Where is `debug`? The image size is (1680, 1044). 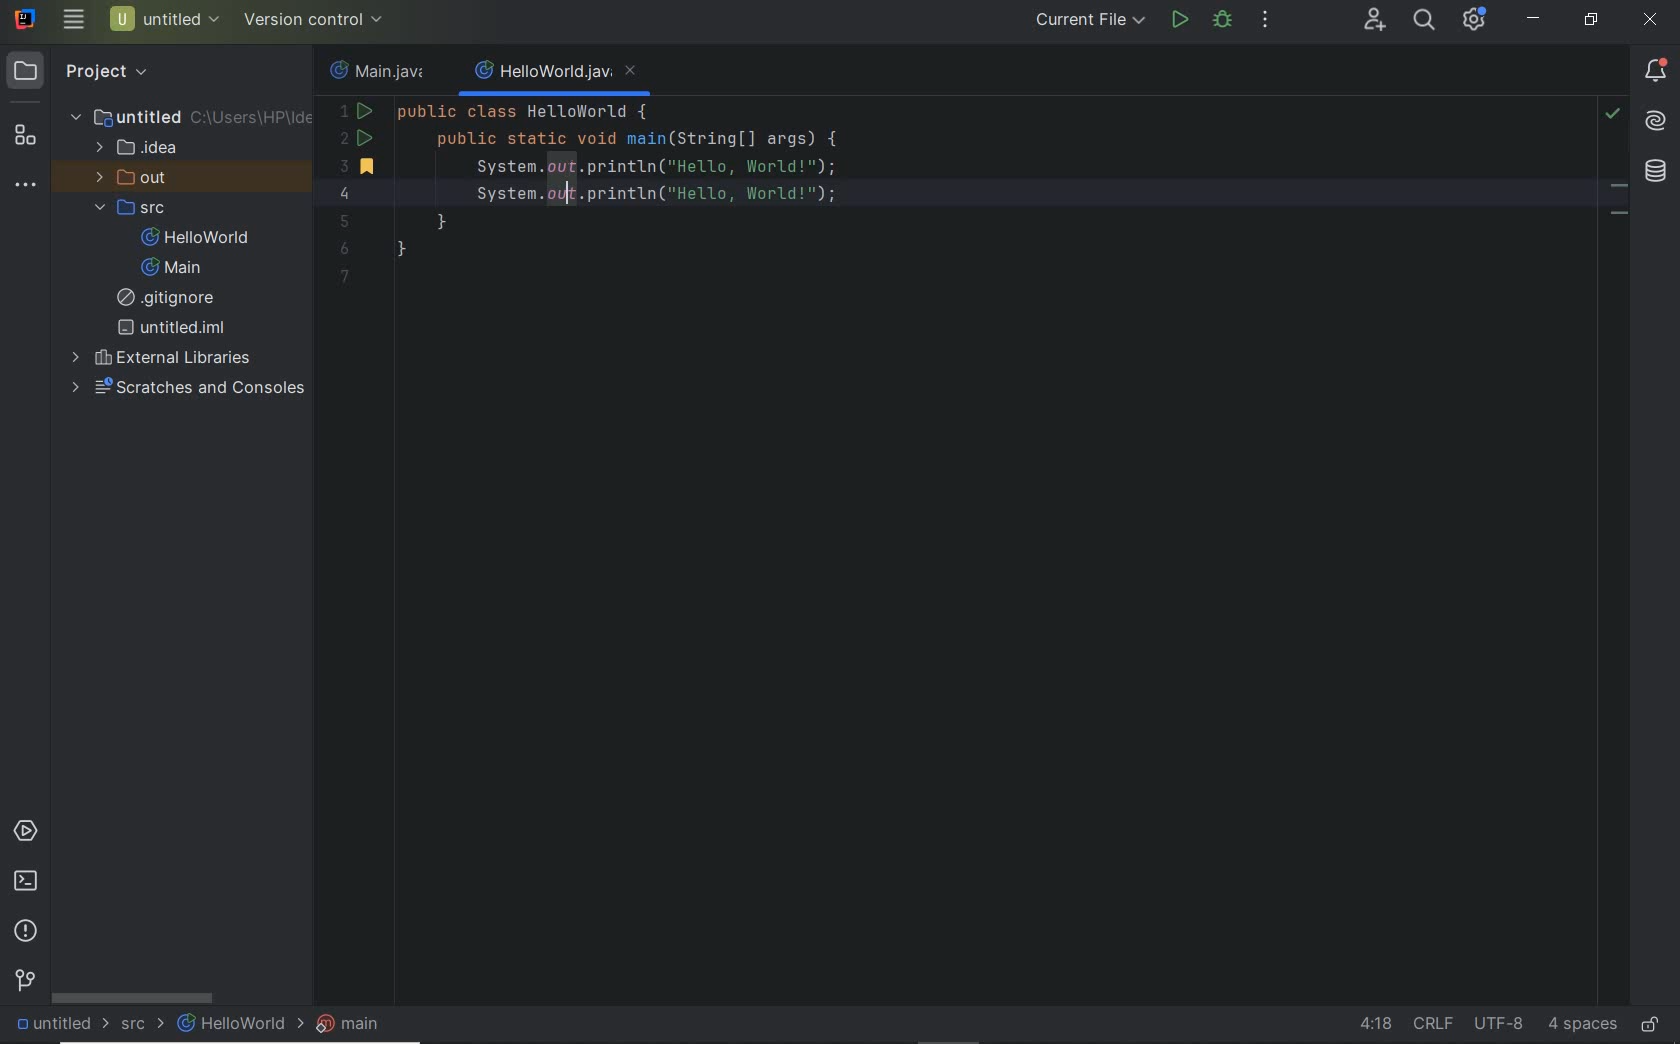 debug is located at coordinates (1221, 19).